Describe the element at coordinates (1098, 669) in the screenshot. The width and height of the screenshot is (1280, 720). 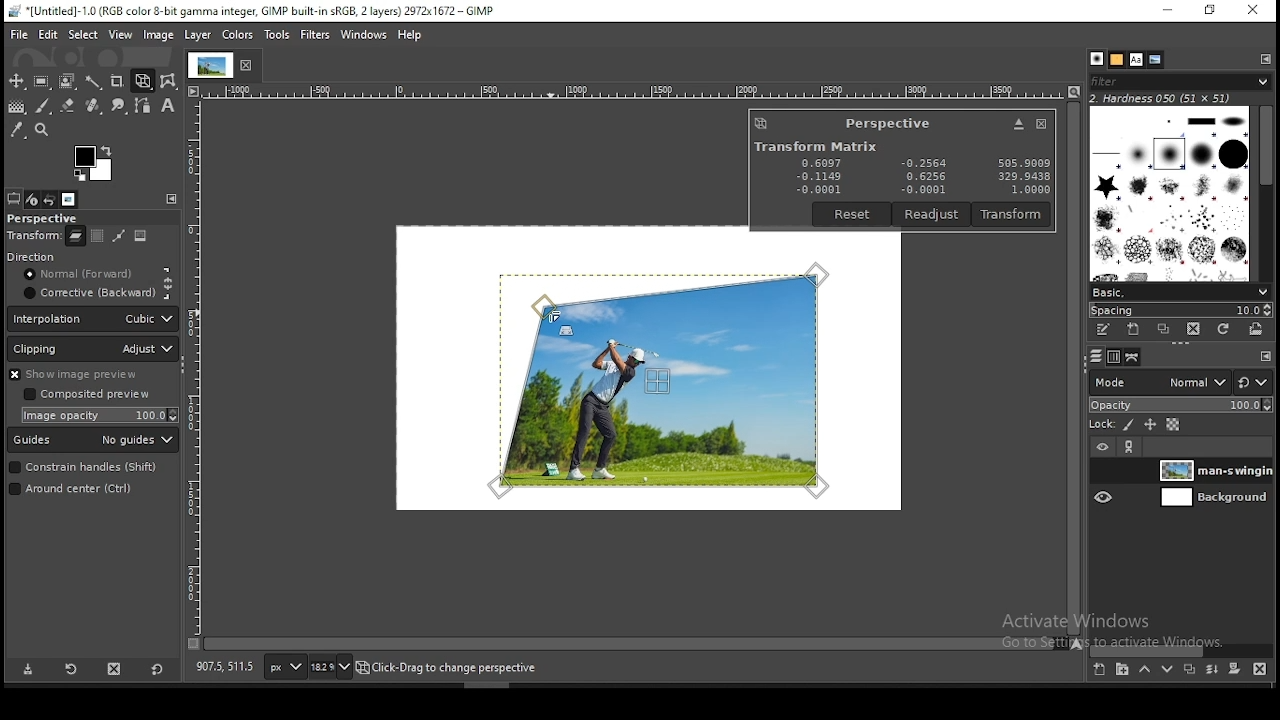
I see `new layer` at that location.